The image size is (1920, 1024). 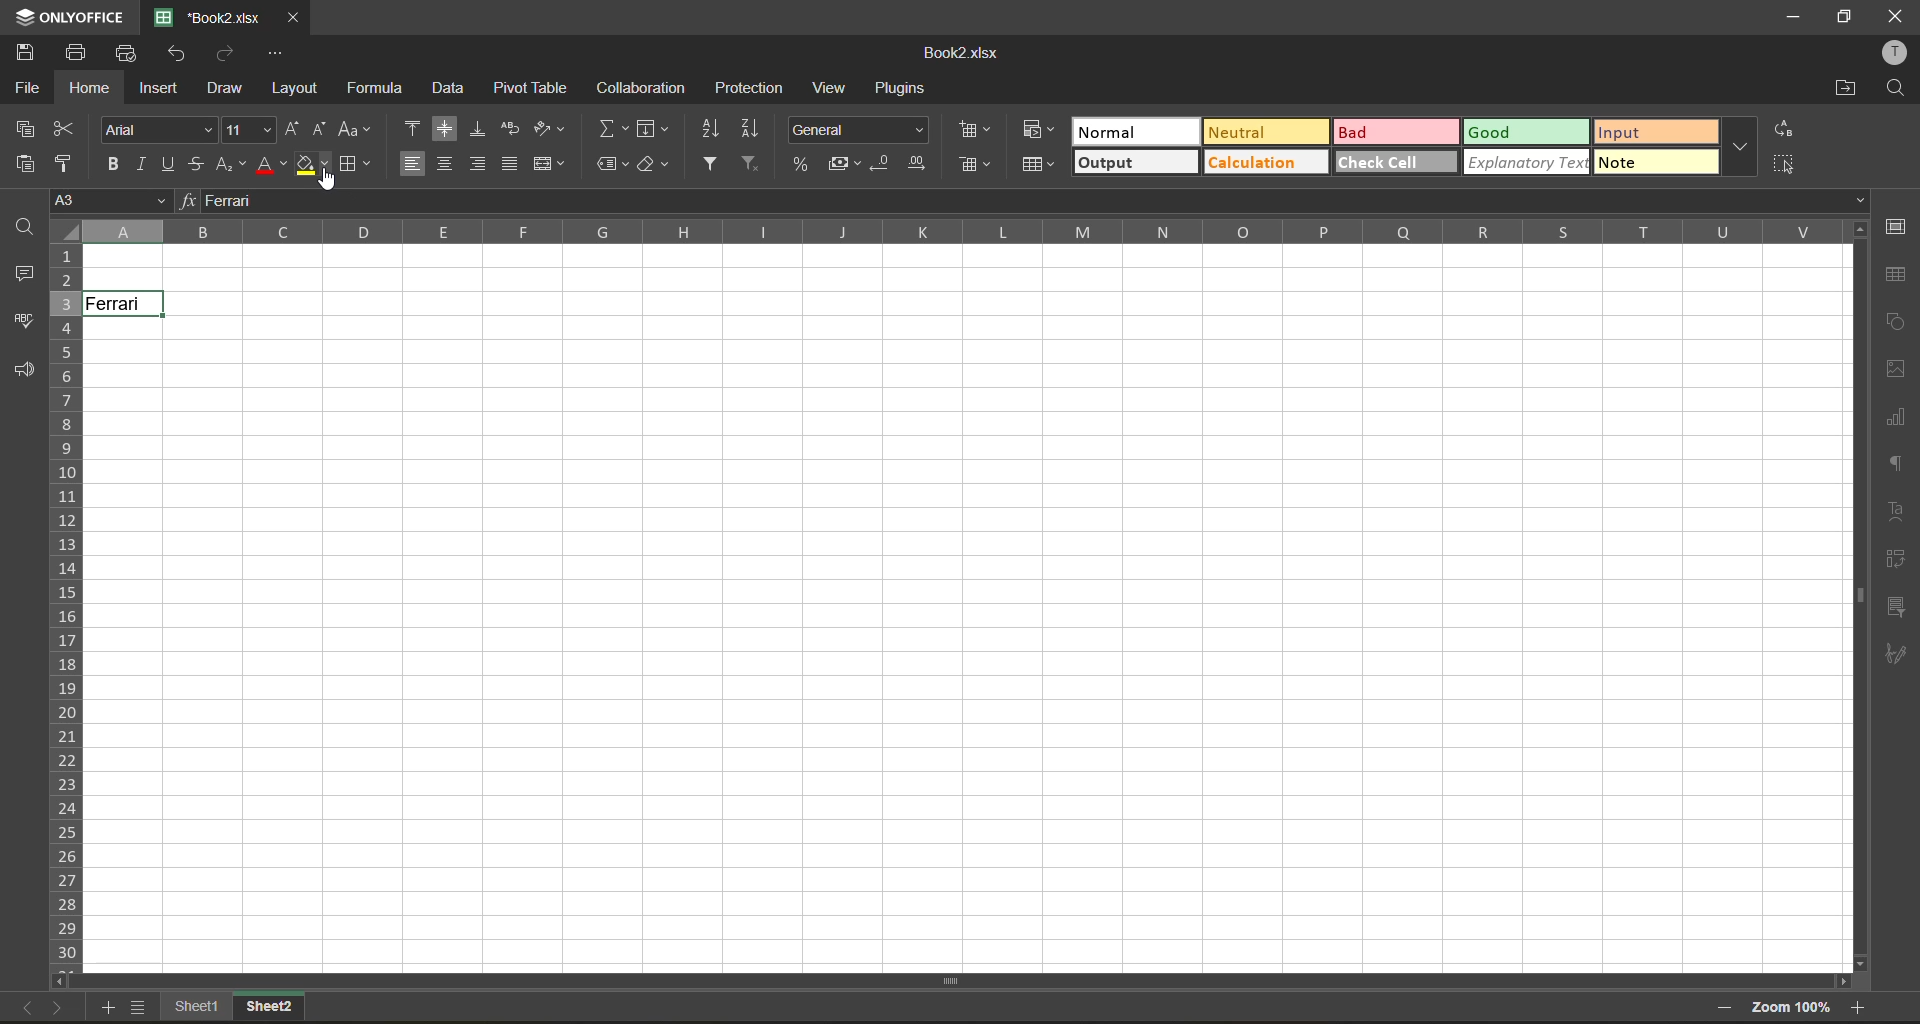 I want to click on fill color, so click(x=312, y=165).